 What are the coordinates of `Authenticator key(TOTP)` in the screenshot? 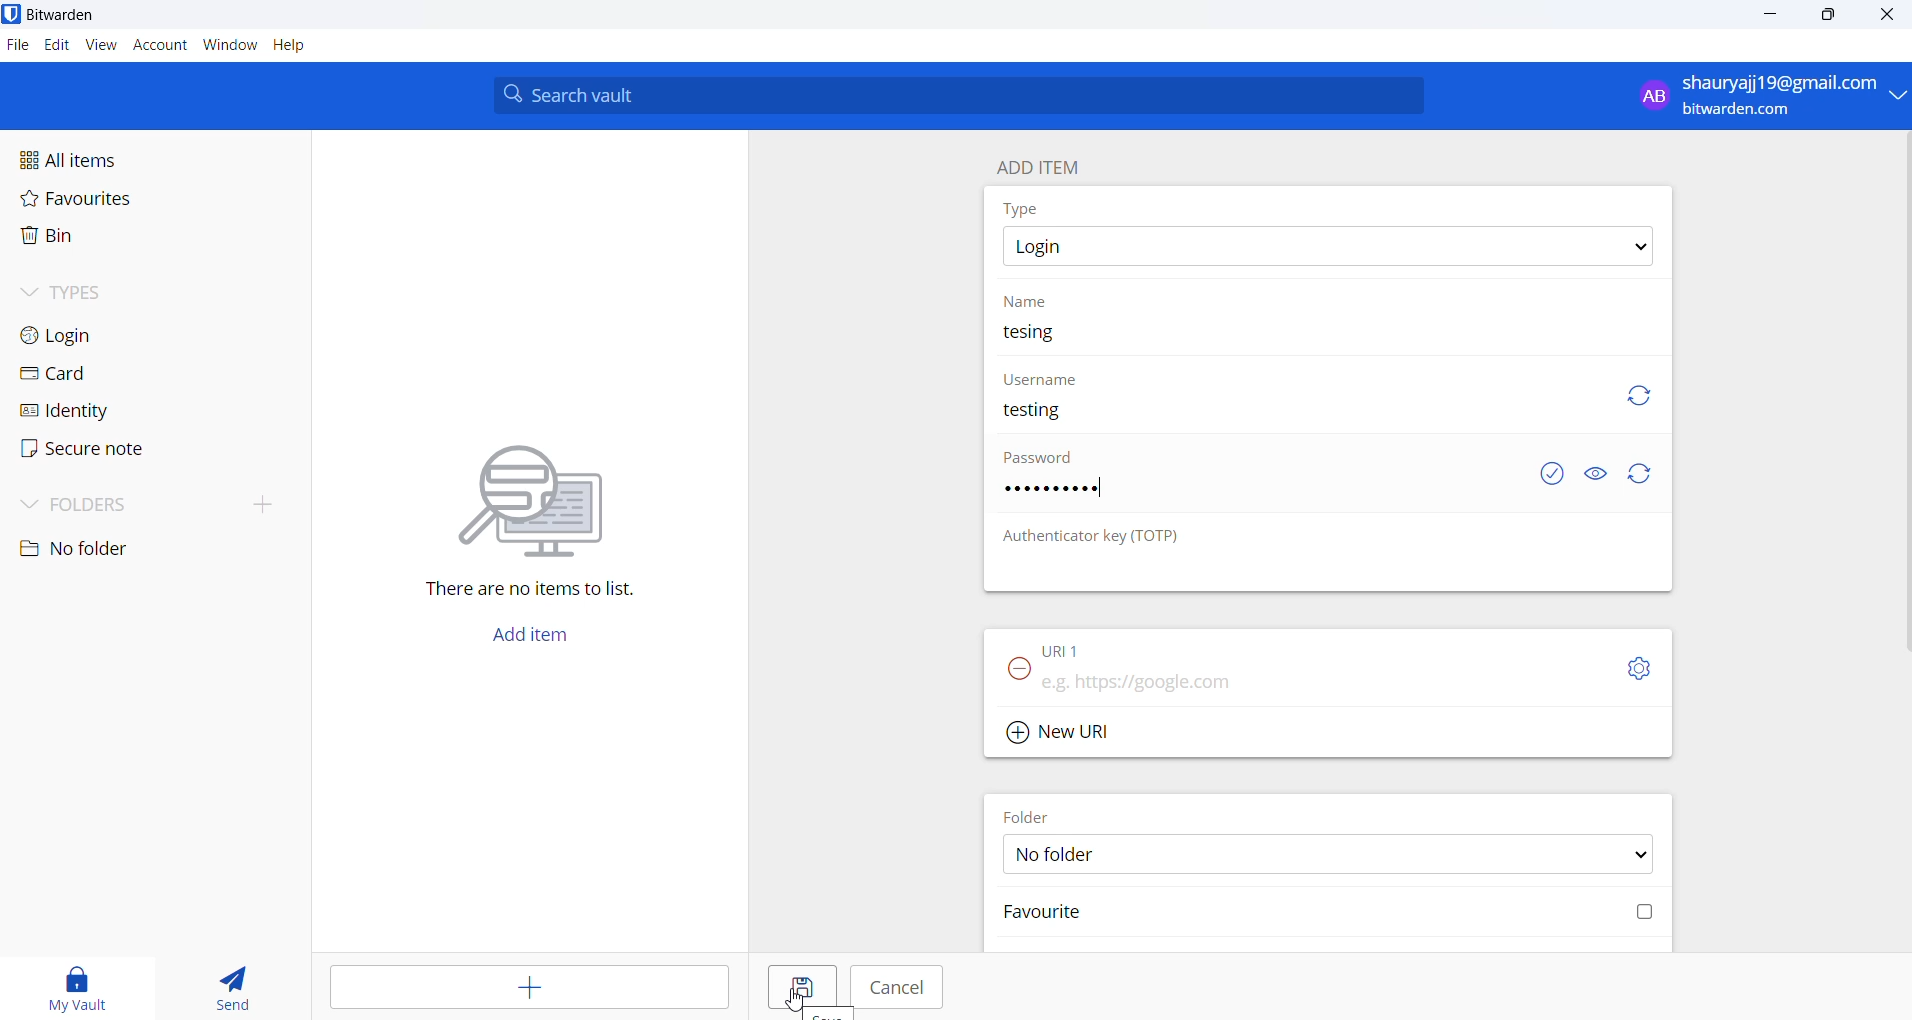 It's located at (1093, 537).